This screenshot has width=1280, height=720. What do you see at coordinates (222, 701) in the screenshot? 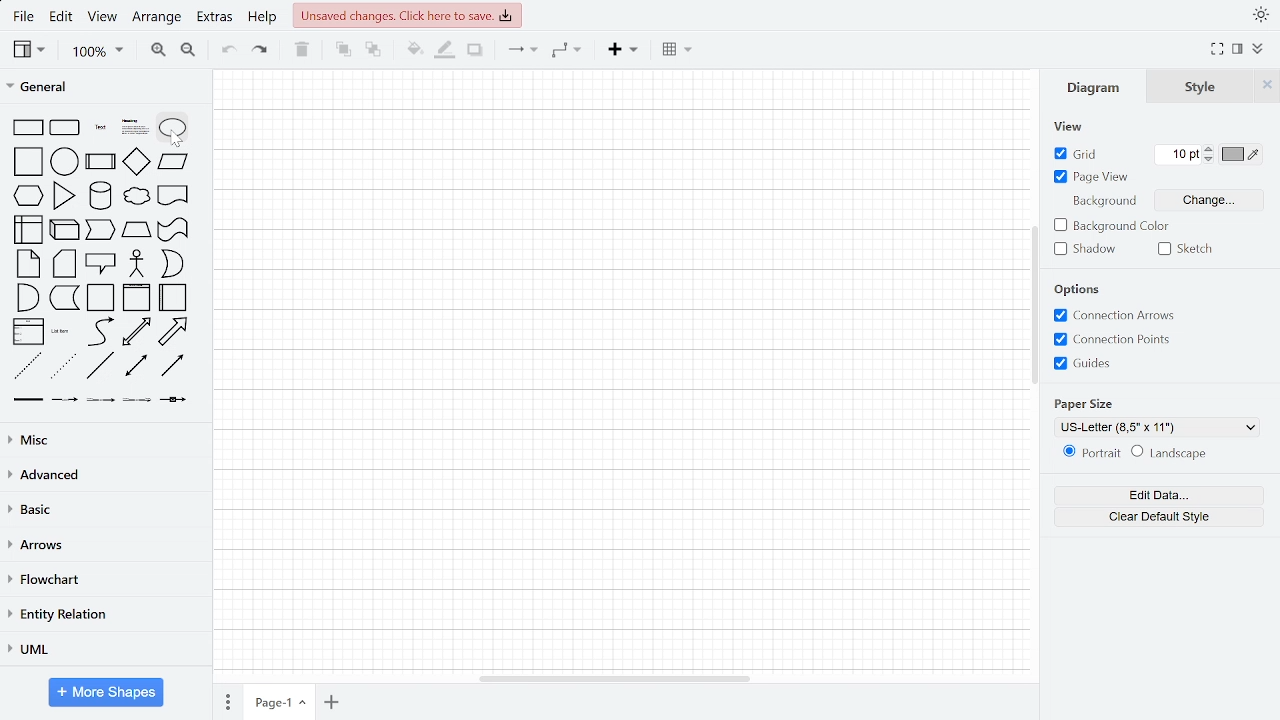
I see `Pages` at bounding box center [222, 701].